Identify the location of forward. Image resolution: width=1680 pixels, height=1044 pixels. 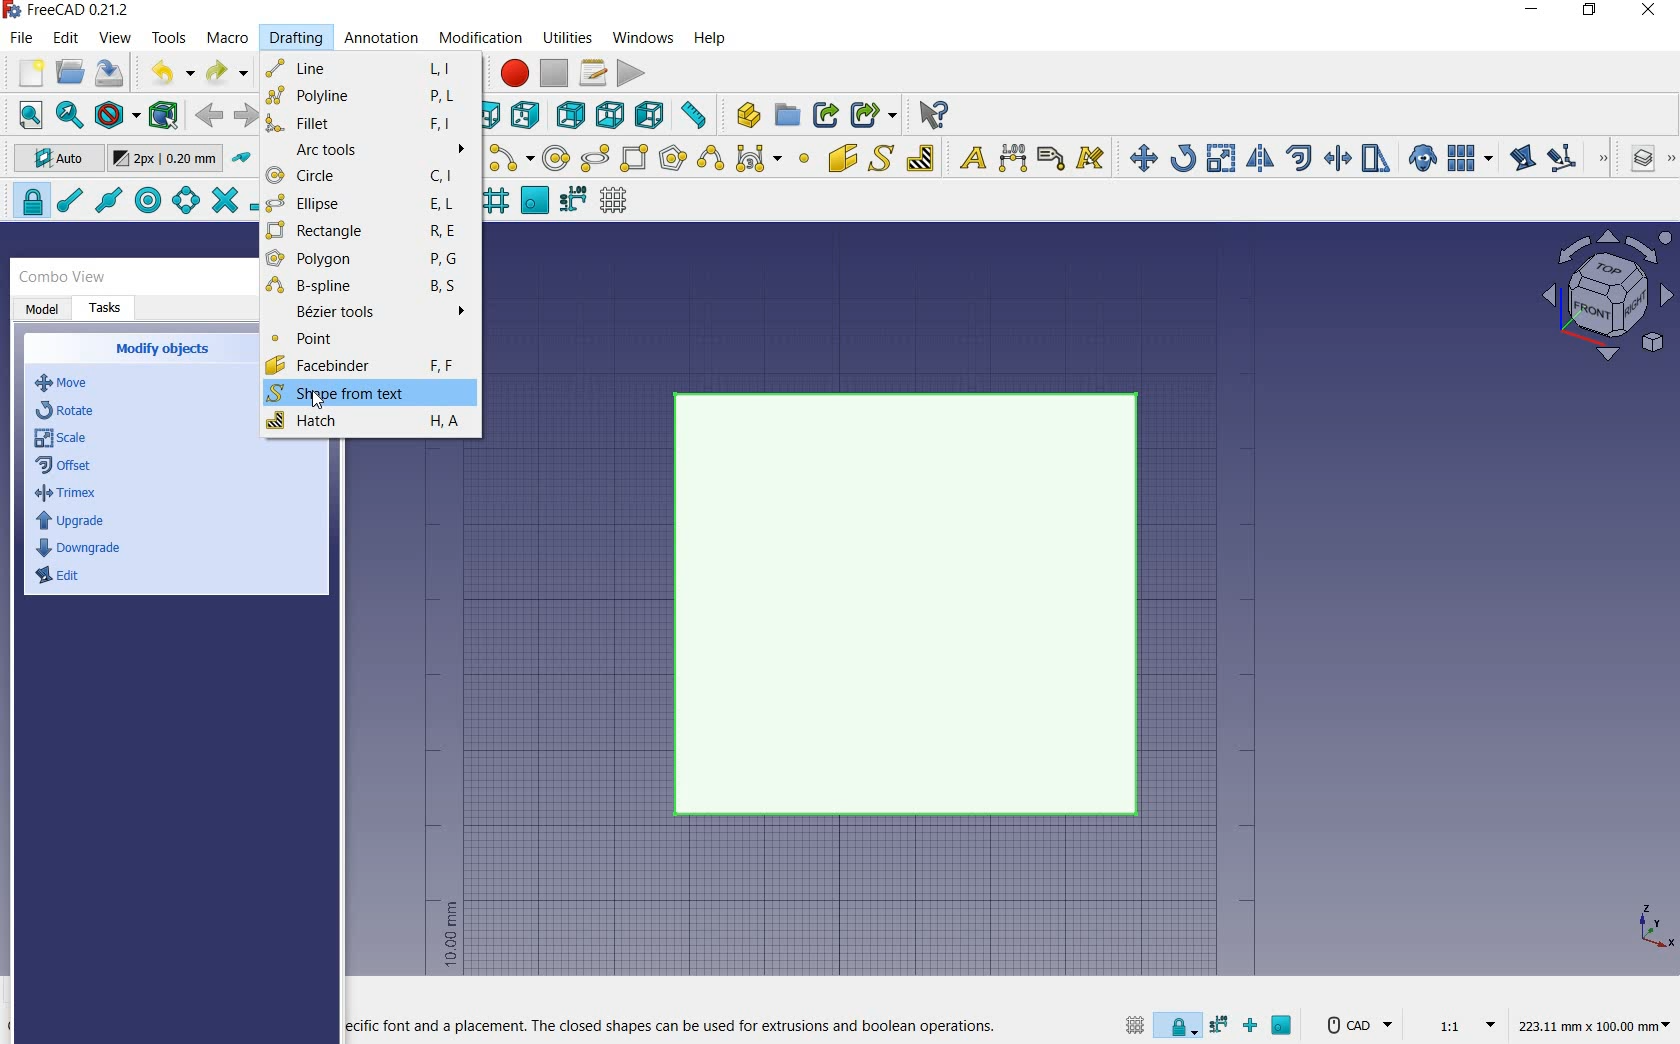
(247, 116).